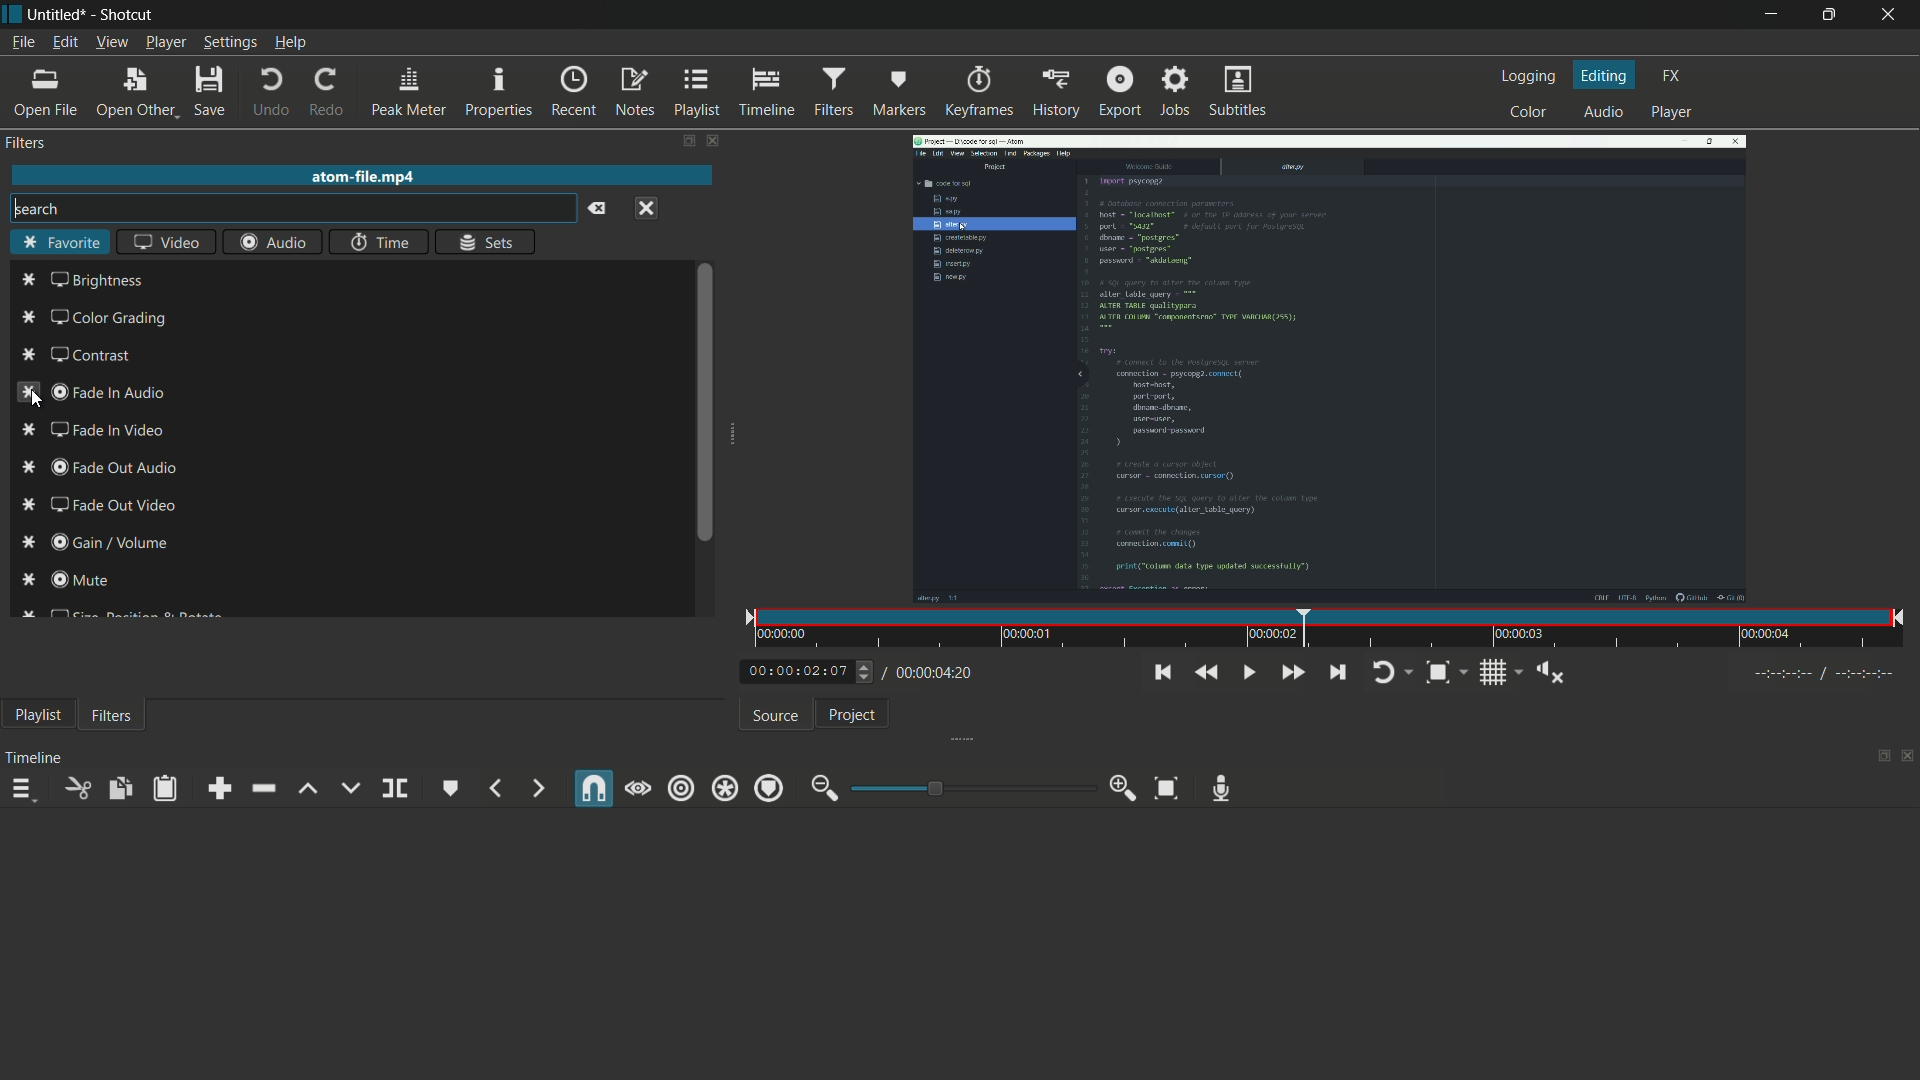  What do you see at coordinates (1608, 112) in the screenshot?
I see `audio` at bounding box center [1608, 112].